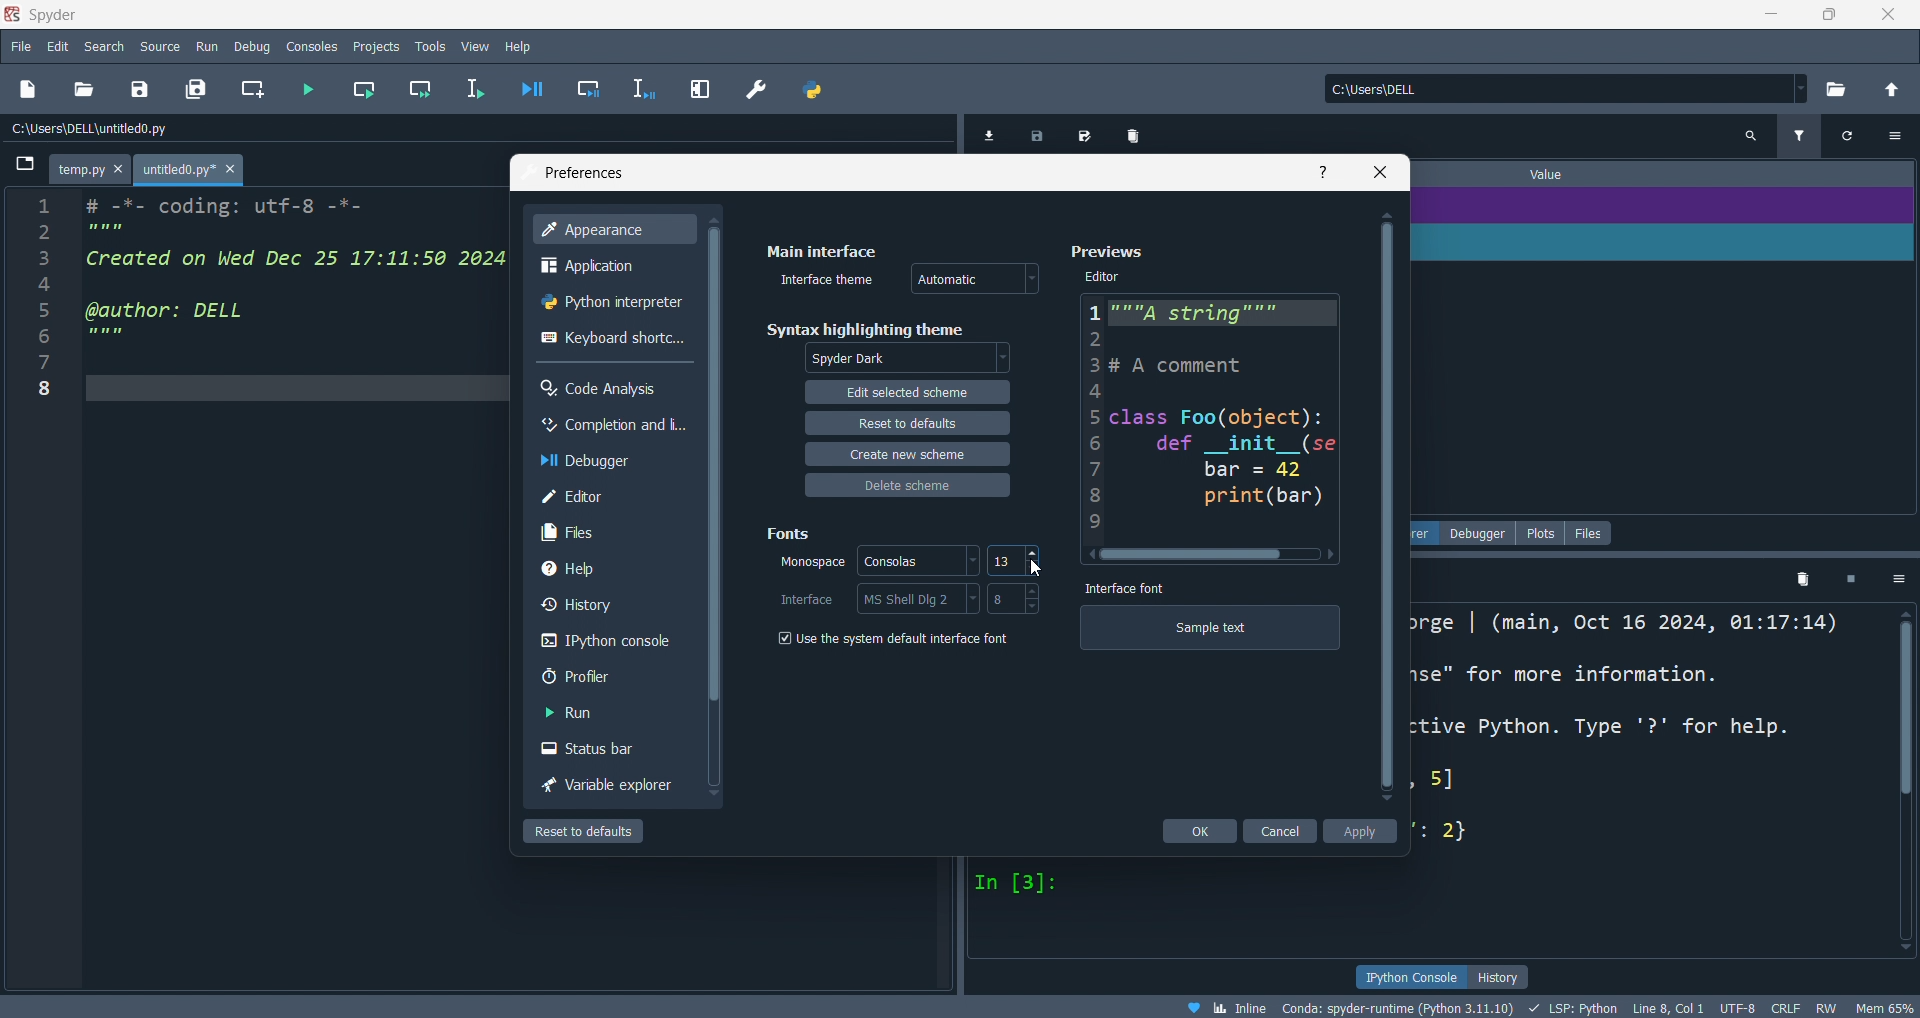 The height and width of the screenshot is (1018, 1920). I want to click on python interpreter, so click(613, 300).